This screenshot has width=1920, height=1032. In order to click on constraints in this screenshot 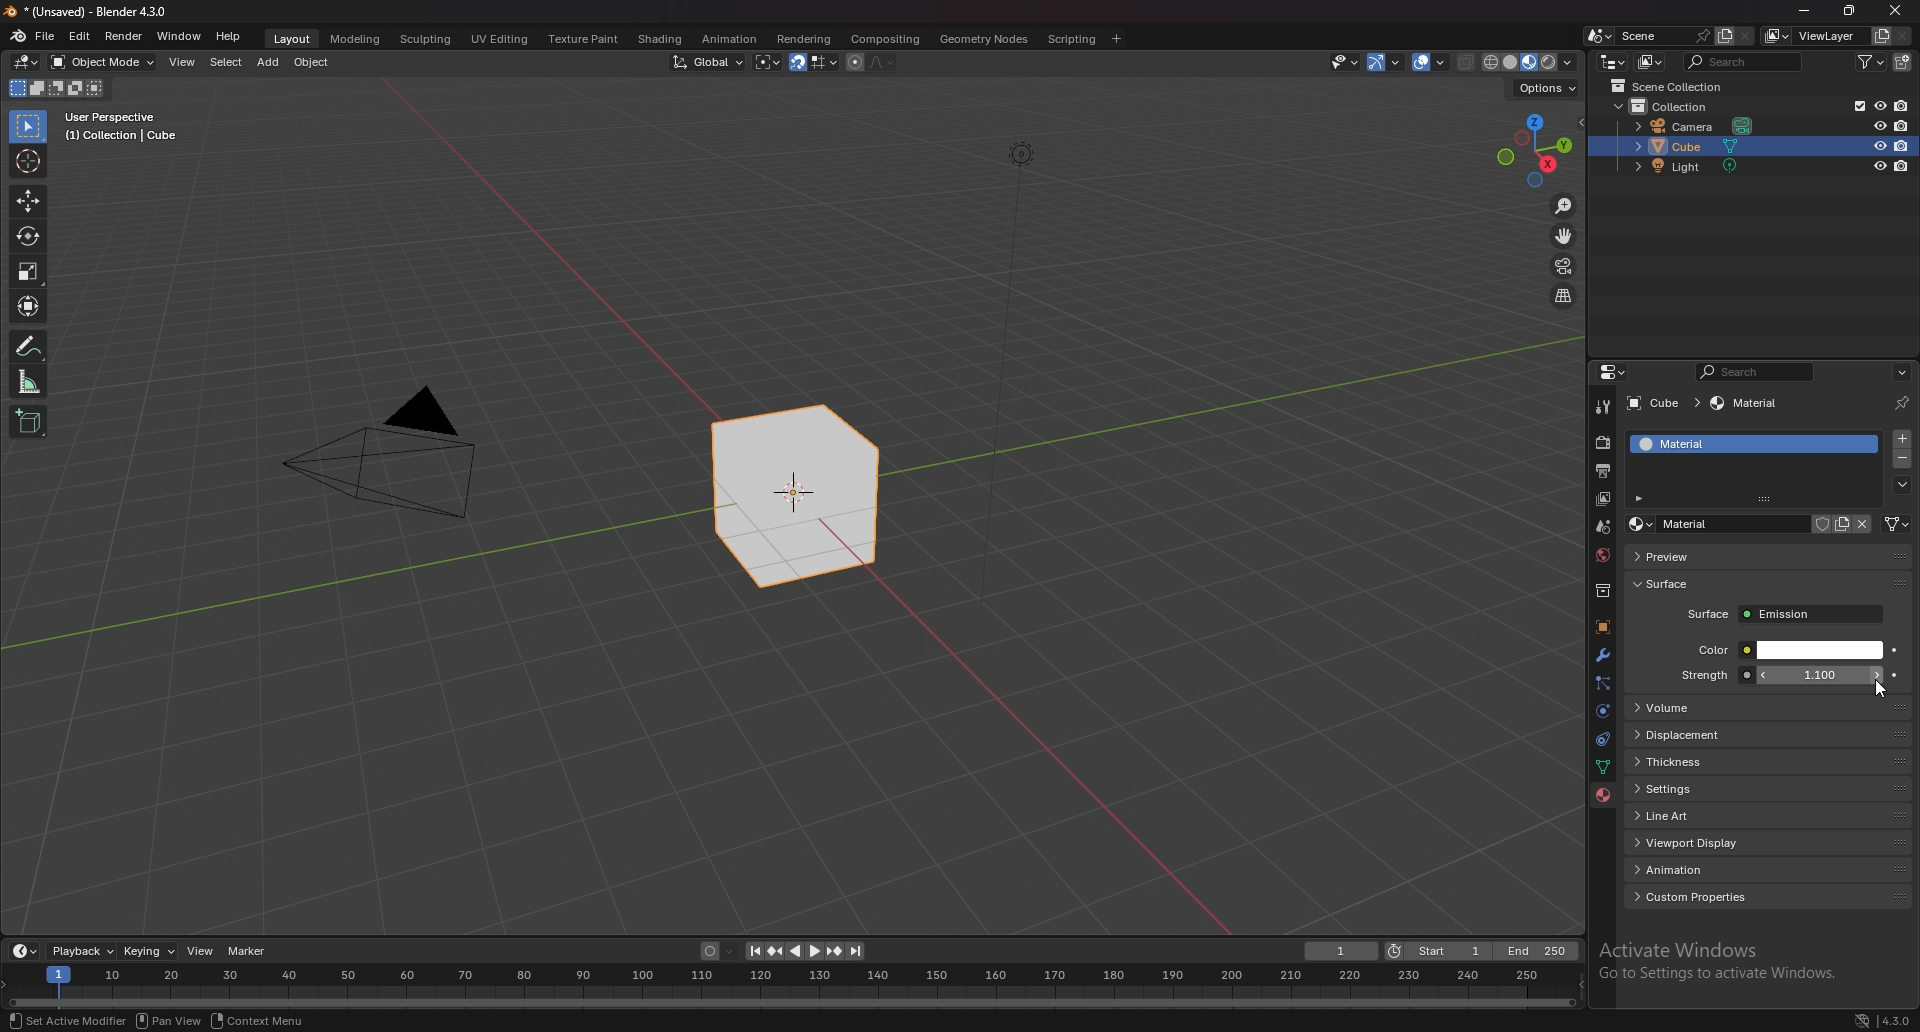, I will do `click(1599, 740)`.